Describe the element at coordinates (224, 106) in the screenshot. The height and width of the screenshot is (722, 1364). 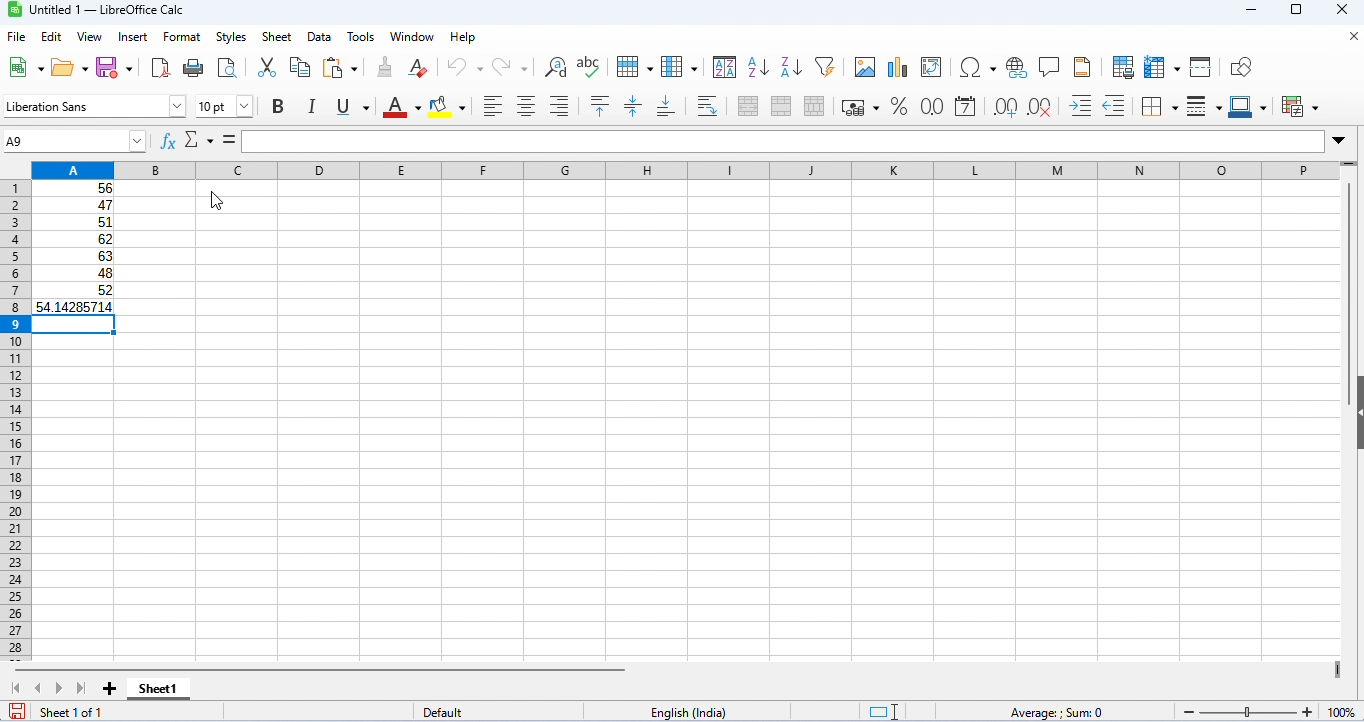
I see `font size` at that location.